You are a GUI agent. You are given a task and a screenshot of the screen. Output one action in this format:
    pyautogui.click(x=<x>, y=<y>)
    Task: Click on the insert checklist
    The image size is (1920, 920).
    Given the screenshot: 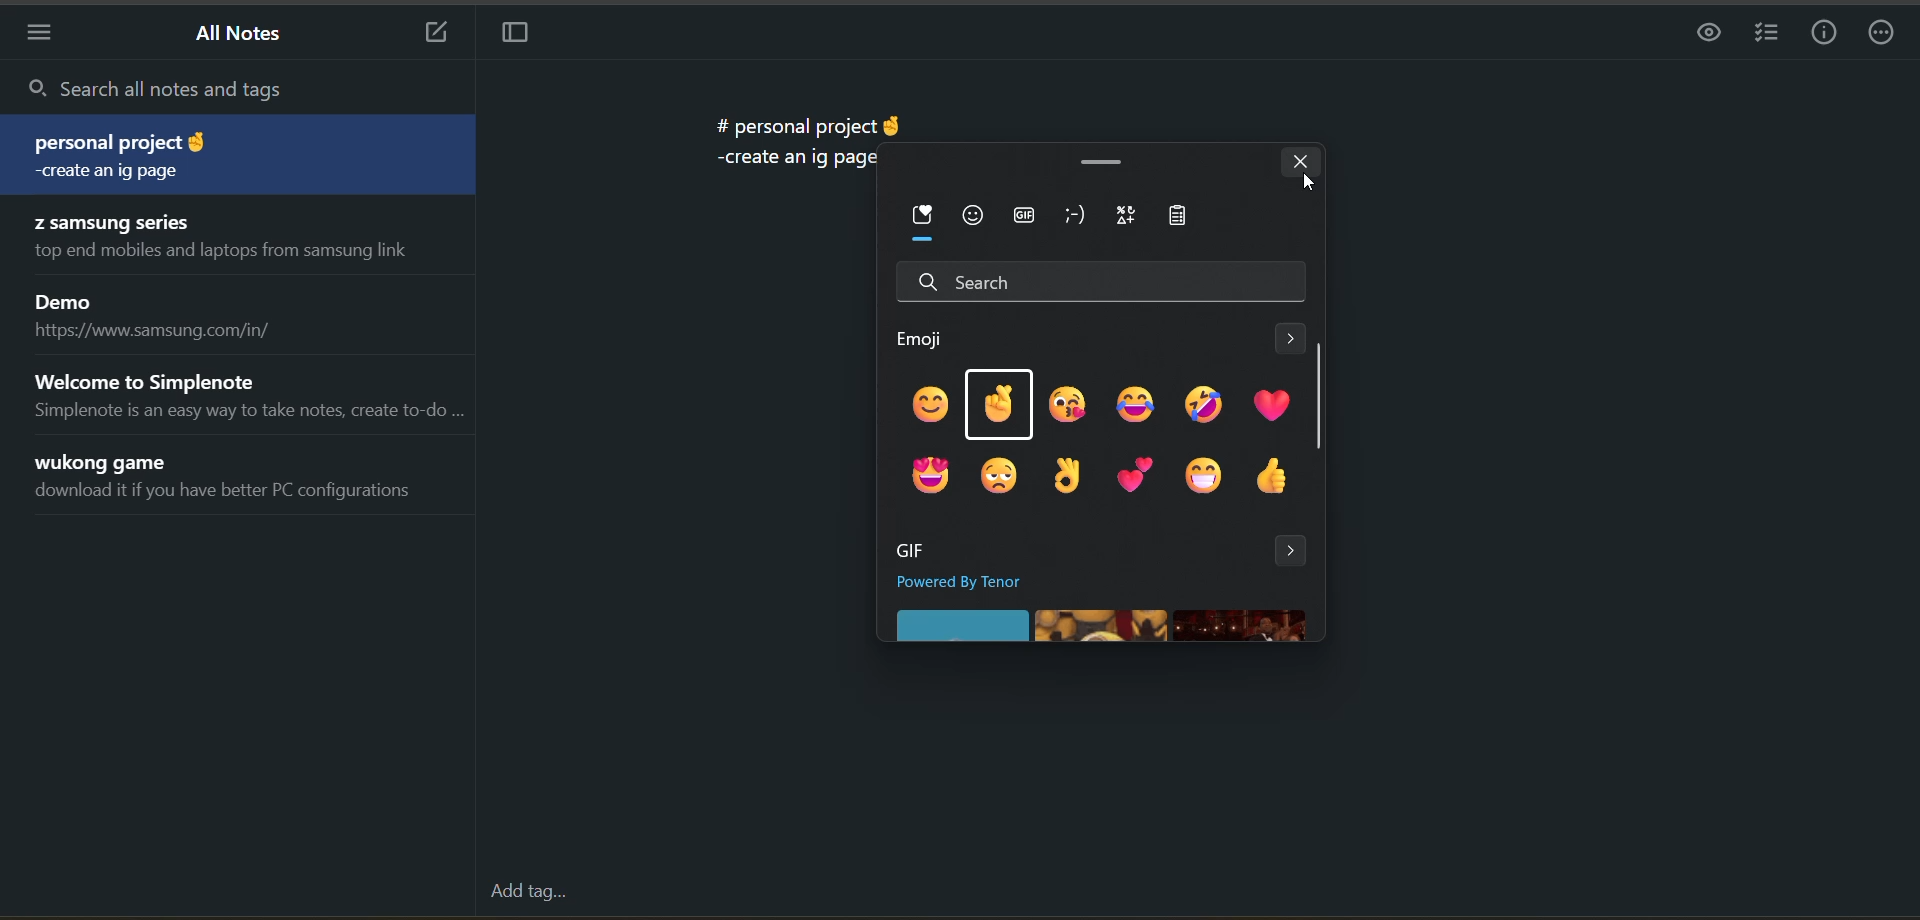 What is the action you would take?
    pyautogui.click(x=1768, y=35)
    